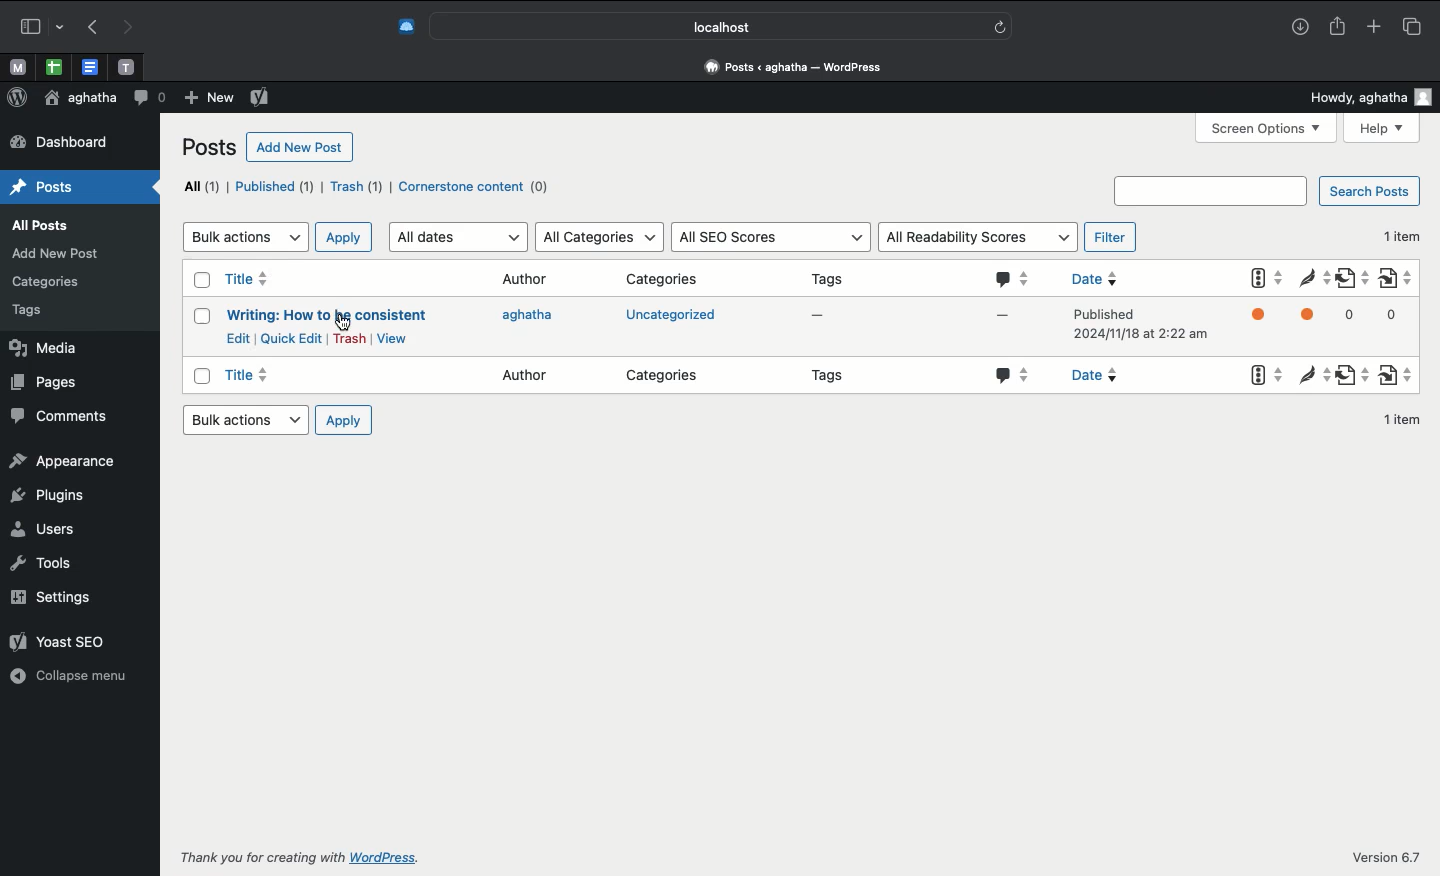  Describe the element at coordinates (45, 530) in the screenshot. I see `users` at that location.